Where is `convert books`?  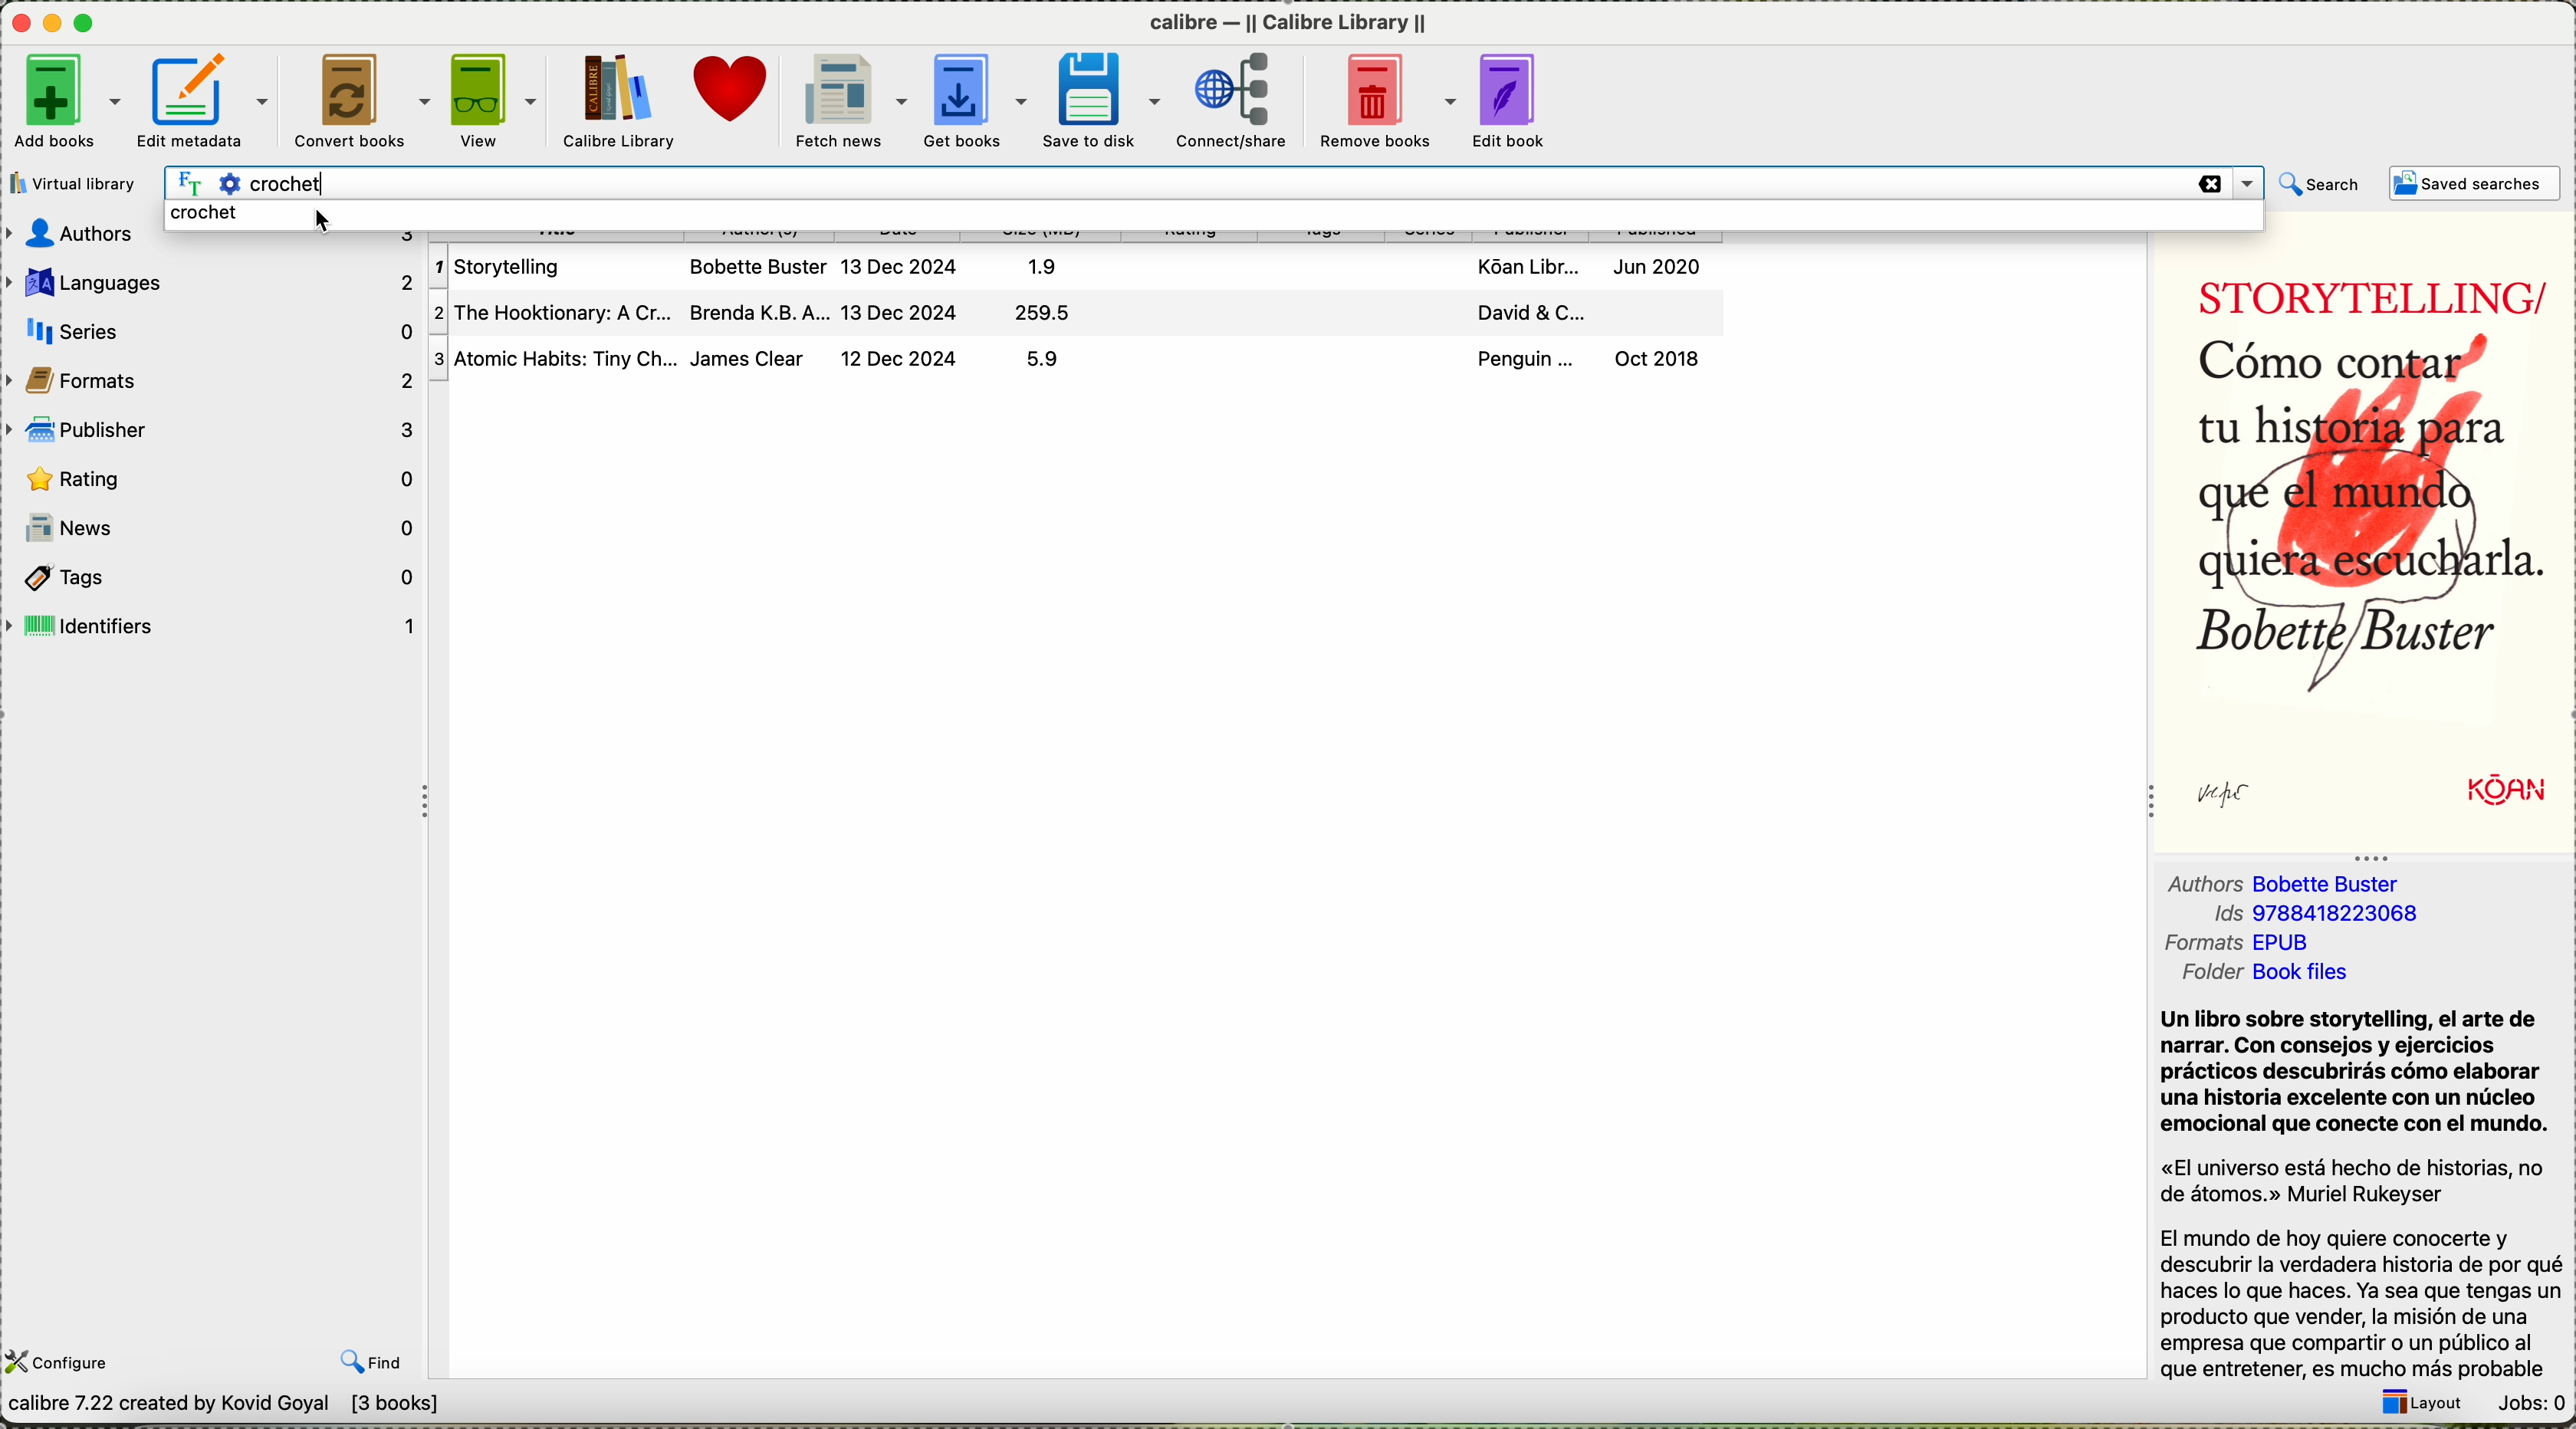 convert books is located at coordinates (359, 98).